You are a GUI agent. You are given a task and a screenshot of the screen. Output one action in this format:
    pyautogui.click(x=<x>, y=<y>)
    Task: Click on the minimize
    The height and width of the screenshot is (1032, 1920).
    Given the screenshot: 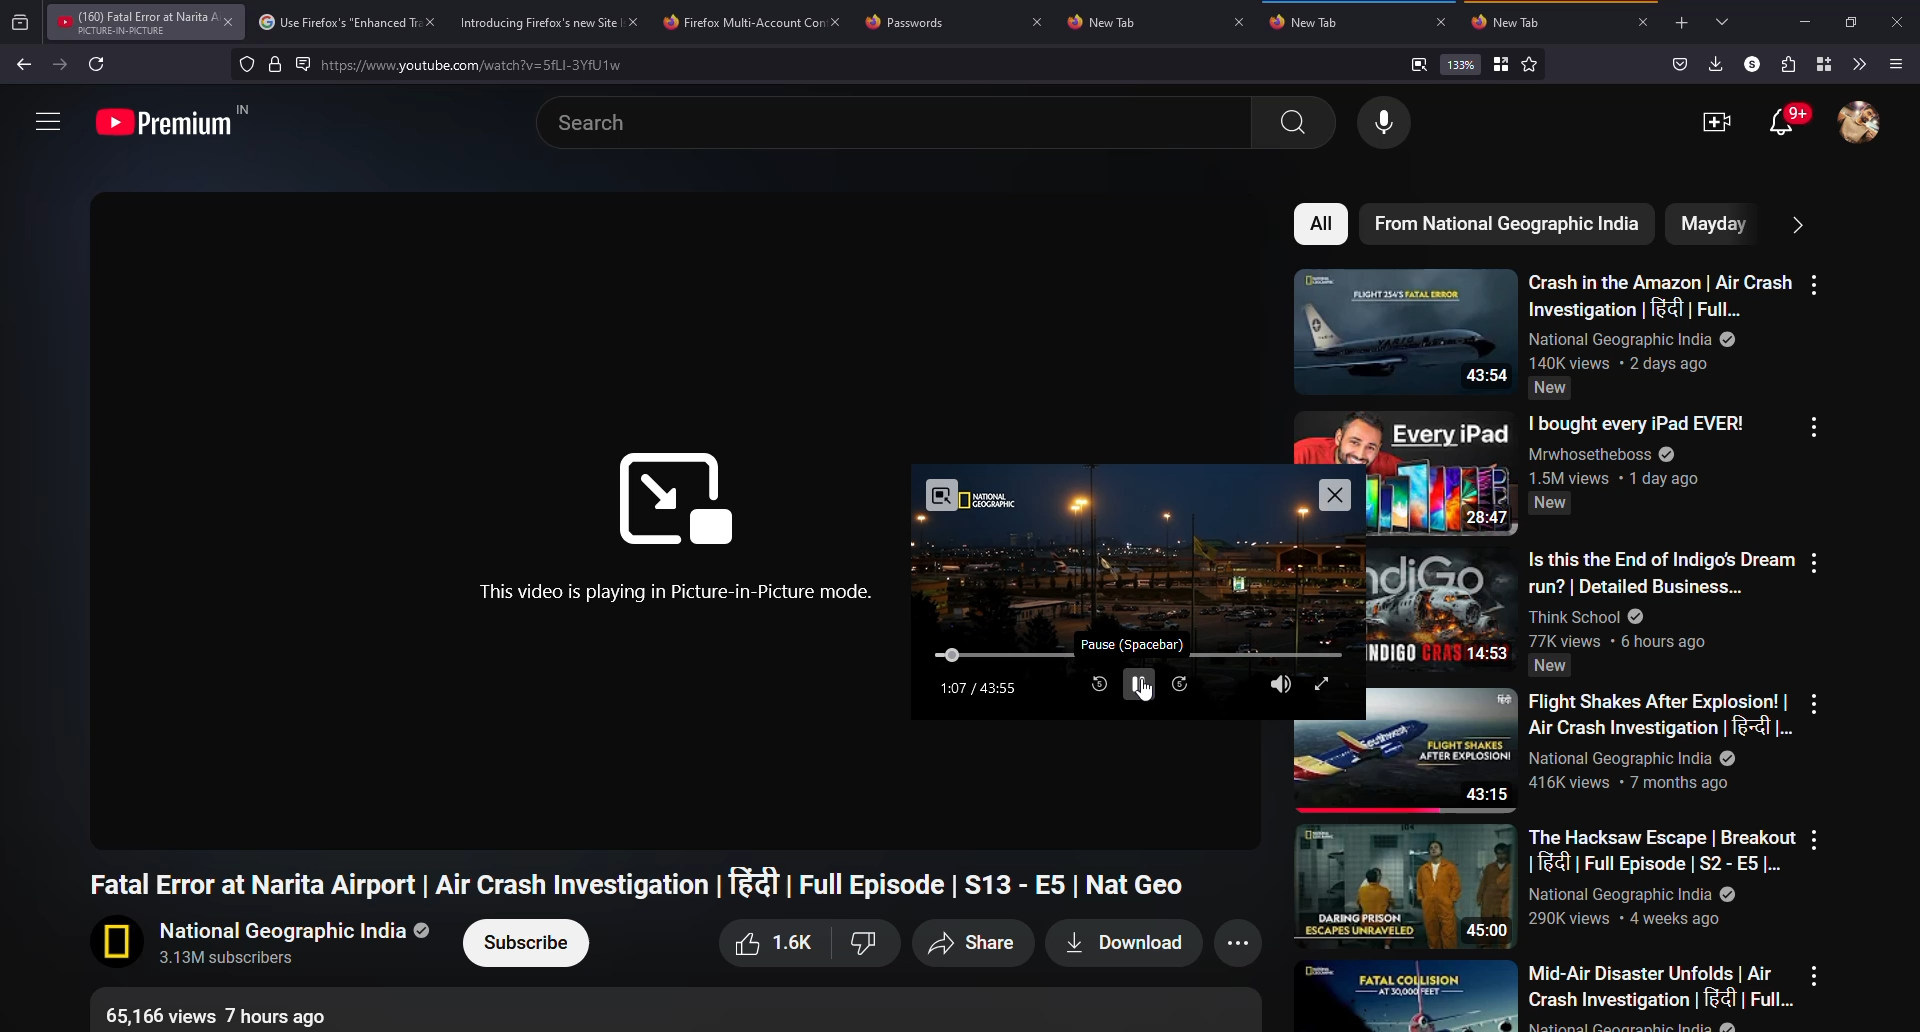 What is the action you would take?
    pyautogui.click(x=1804, y=22)
    